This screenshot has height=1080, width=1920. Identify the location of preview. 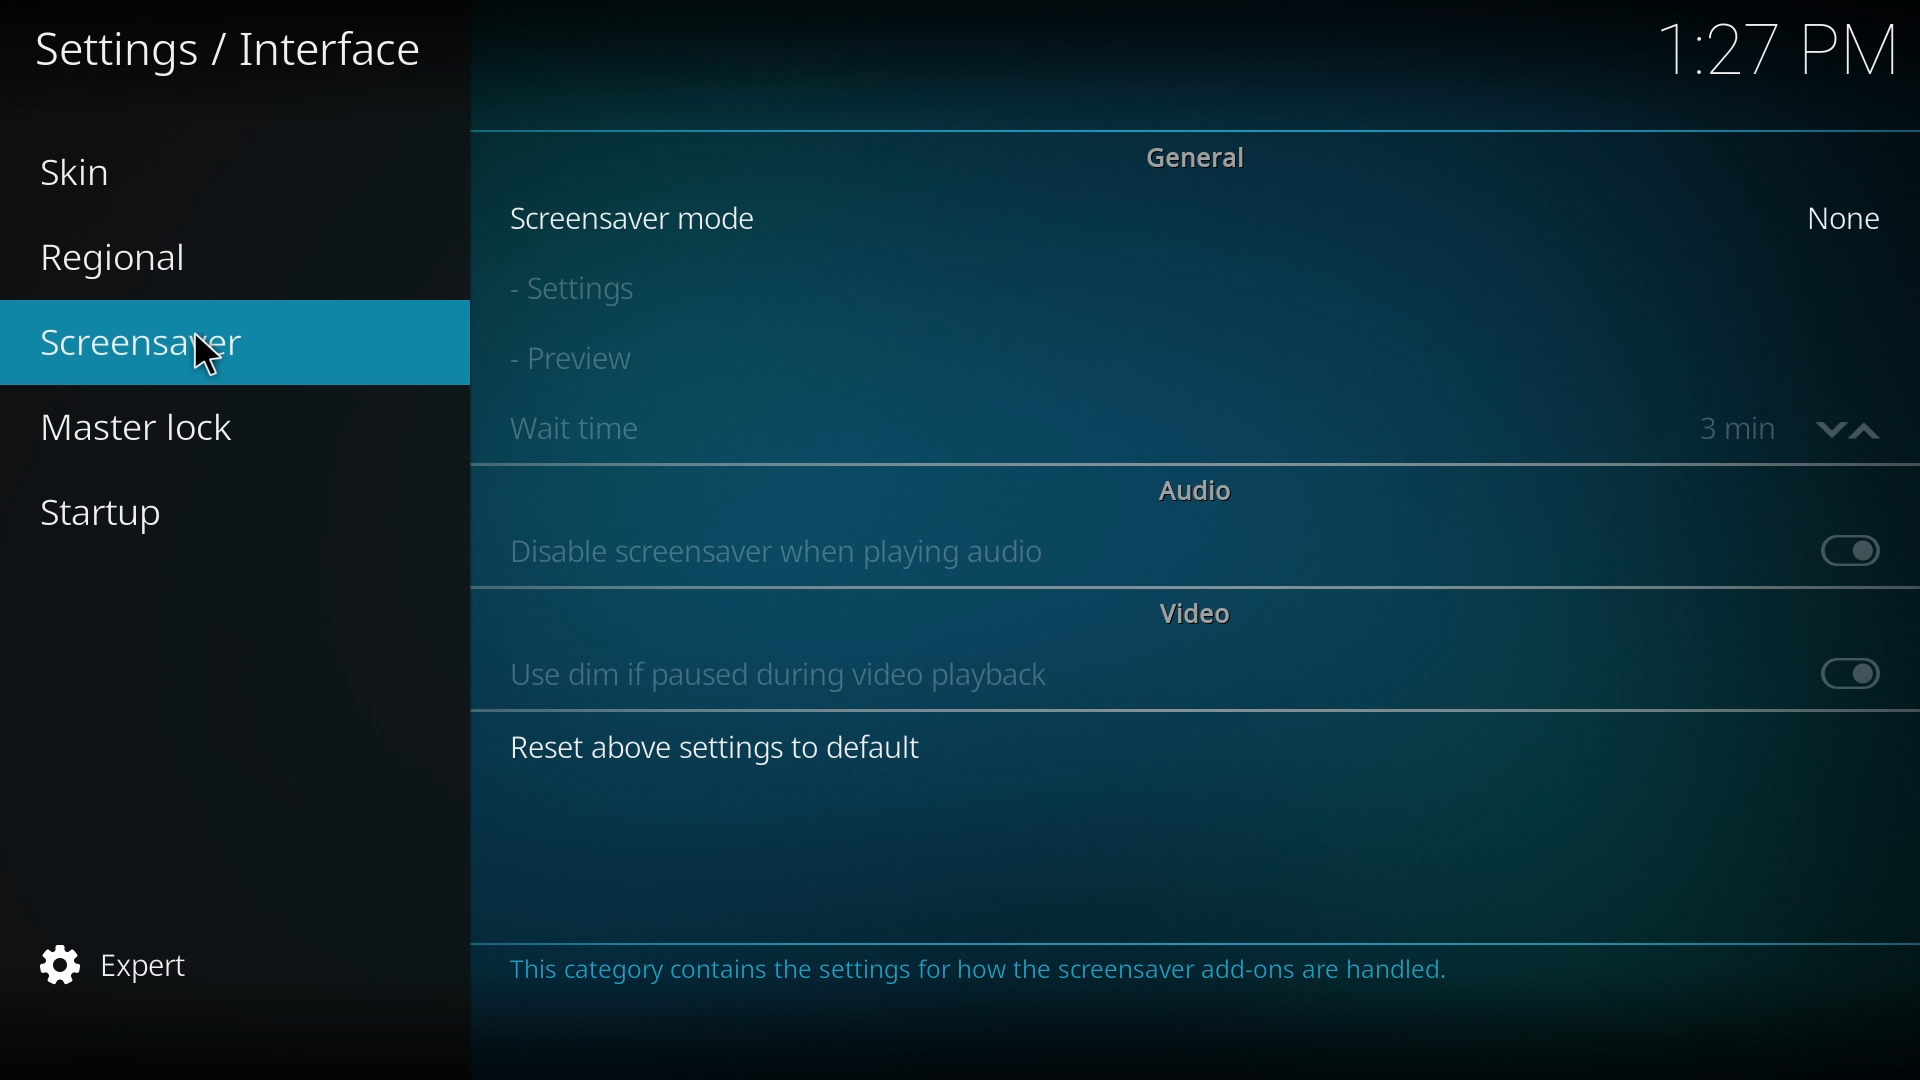
(602, 359).